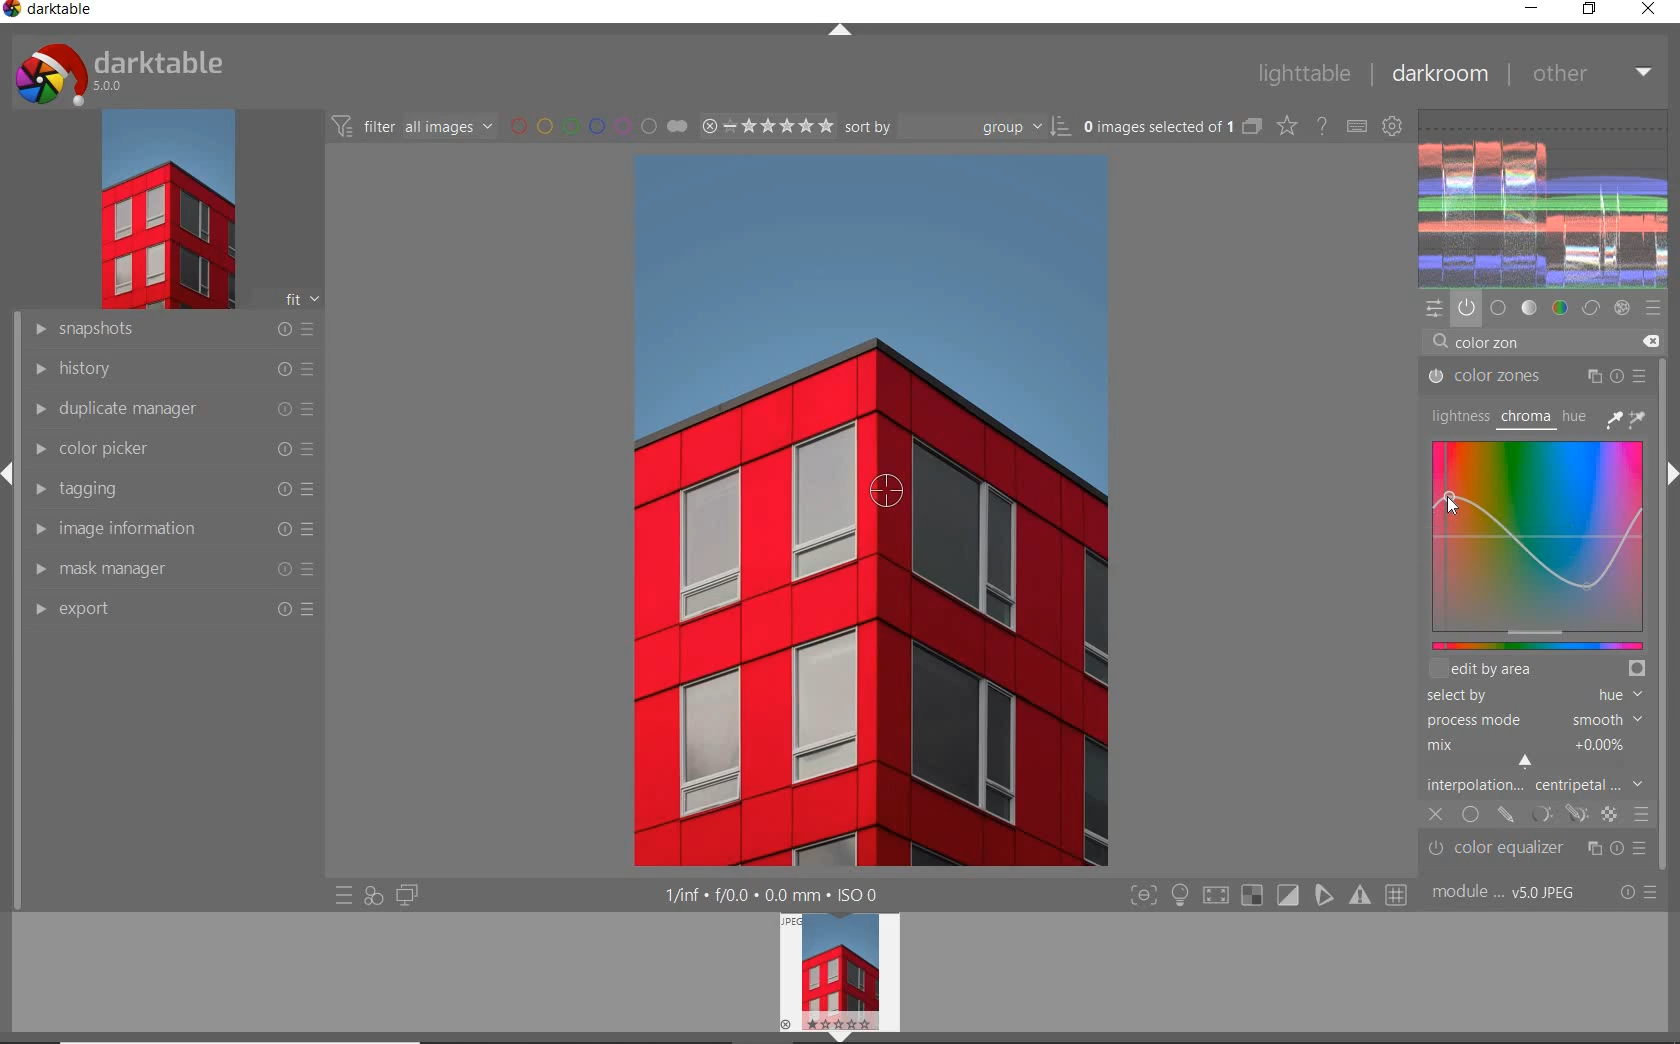 Image resolution: width=1680 pixels, height=1044 pixels. Describe the element at coordinates (1357, 896) in the screenshot. I see `focus mask` at that location.